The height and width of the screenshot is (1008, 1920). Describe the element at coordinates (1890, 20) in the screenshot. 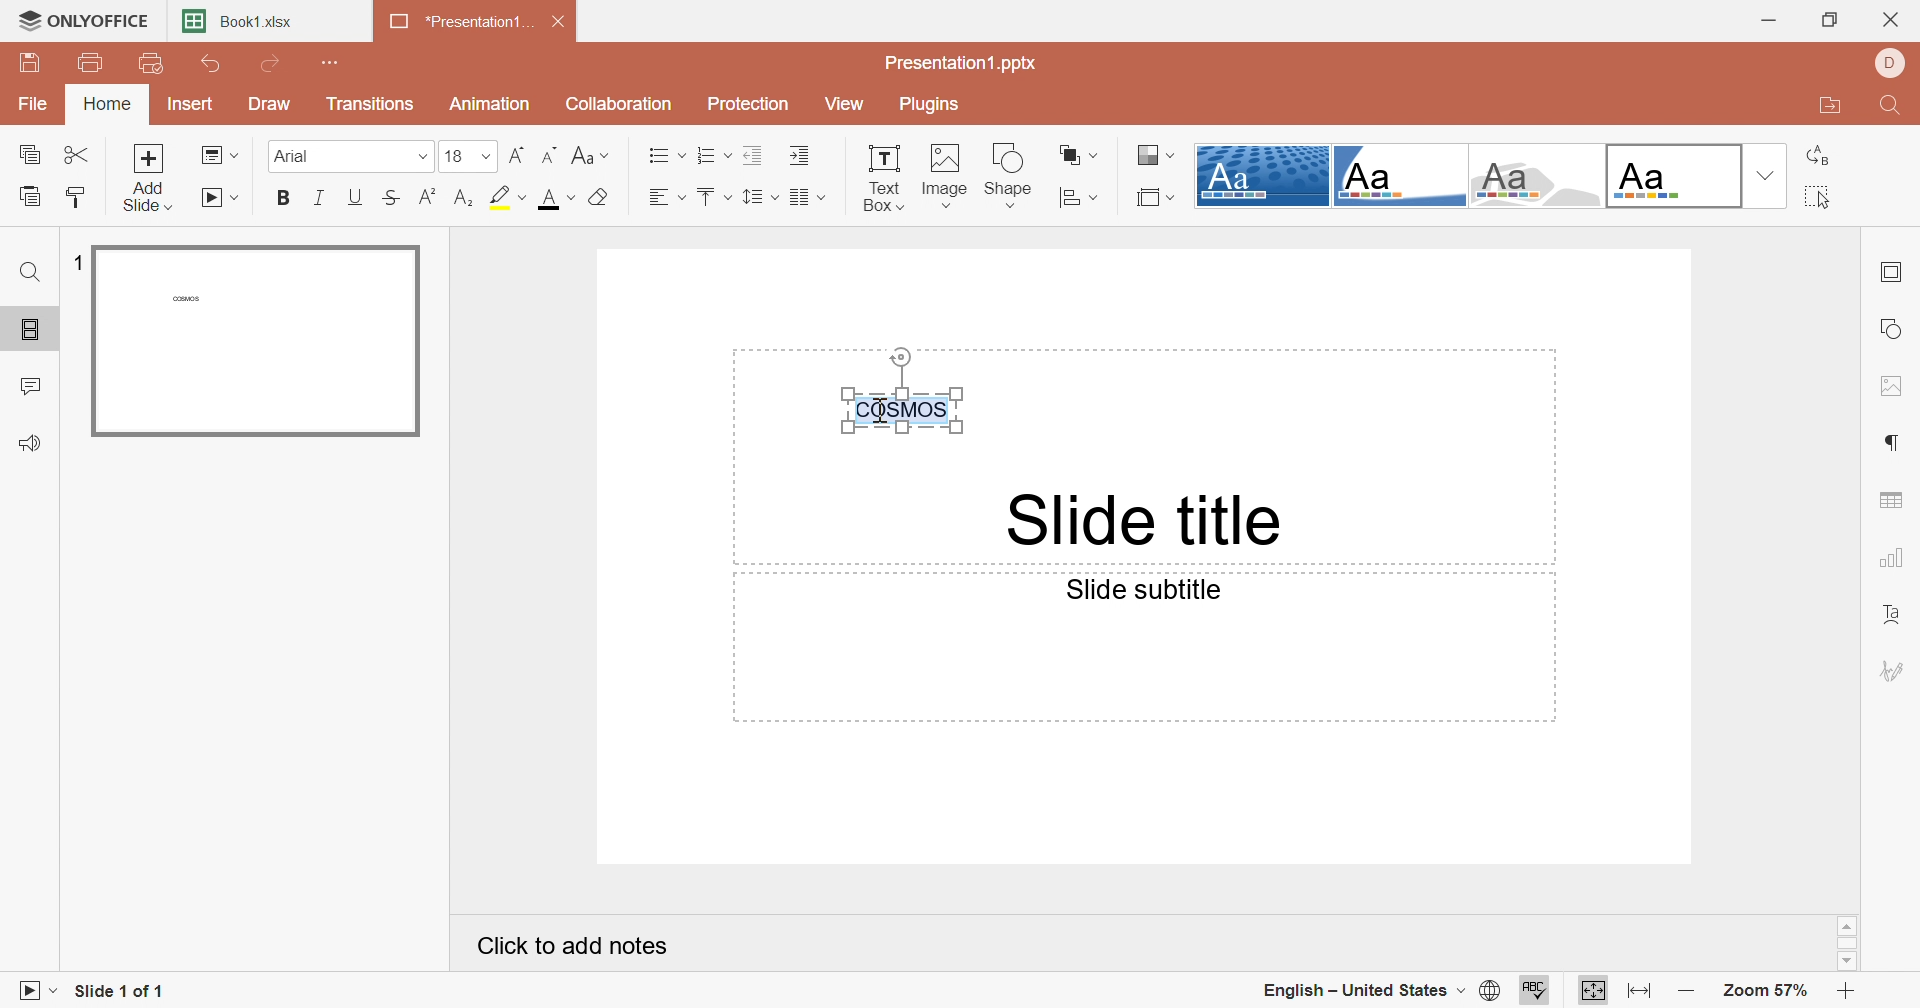

I see `Close` at that location.